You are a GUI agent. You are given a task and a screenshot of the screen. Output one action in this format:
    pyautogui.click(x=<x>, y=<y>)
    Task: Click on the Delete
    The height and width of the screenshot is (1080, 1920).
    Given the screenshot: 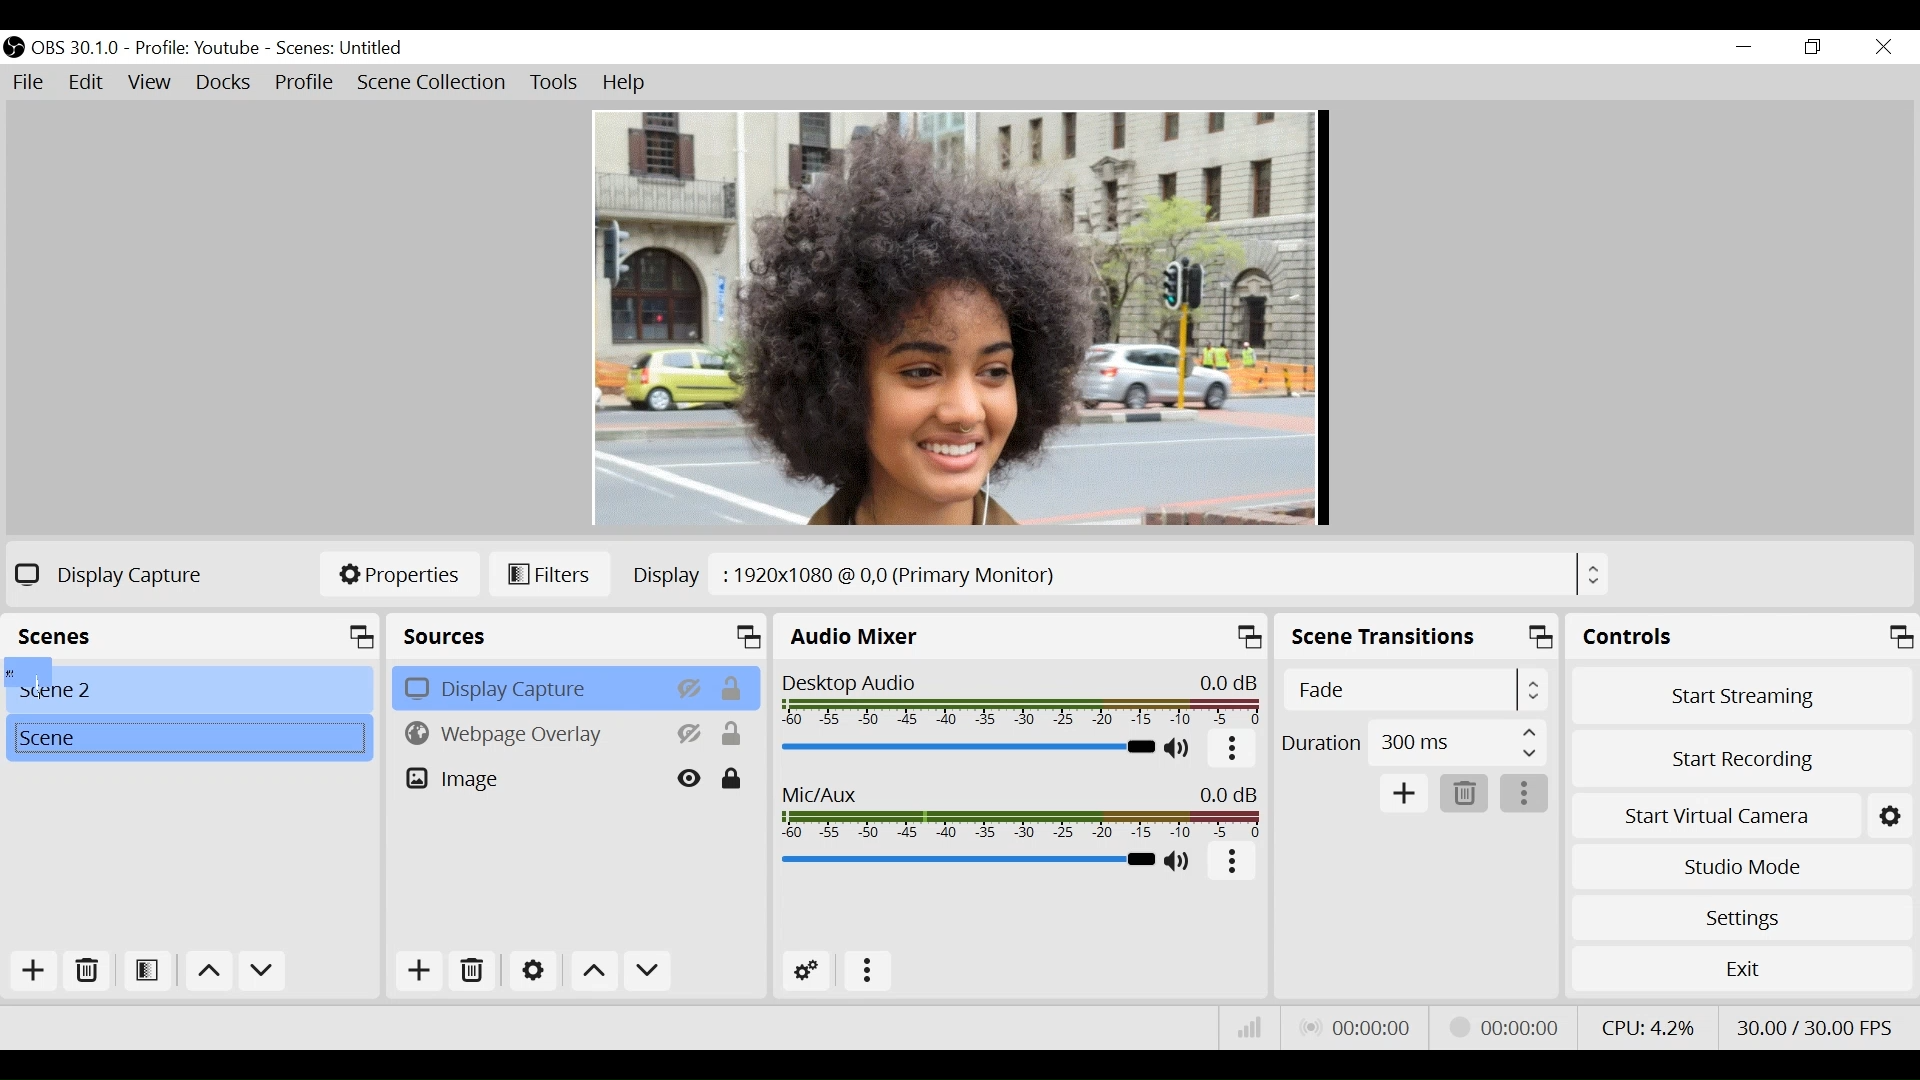 What is the action you would take?
    pyautogui.click(x=89, y=971)
    